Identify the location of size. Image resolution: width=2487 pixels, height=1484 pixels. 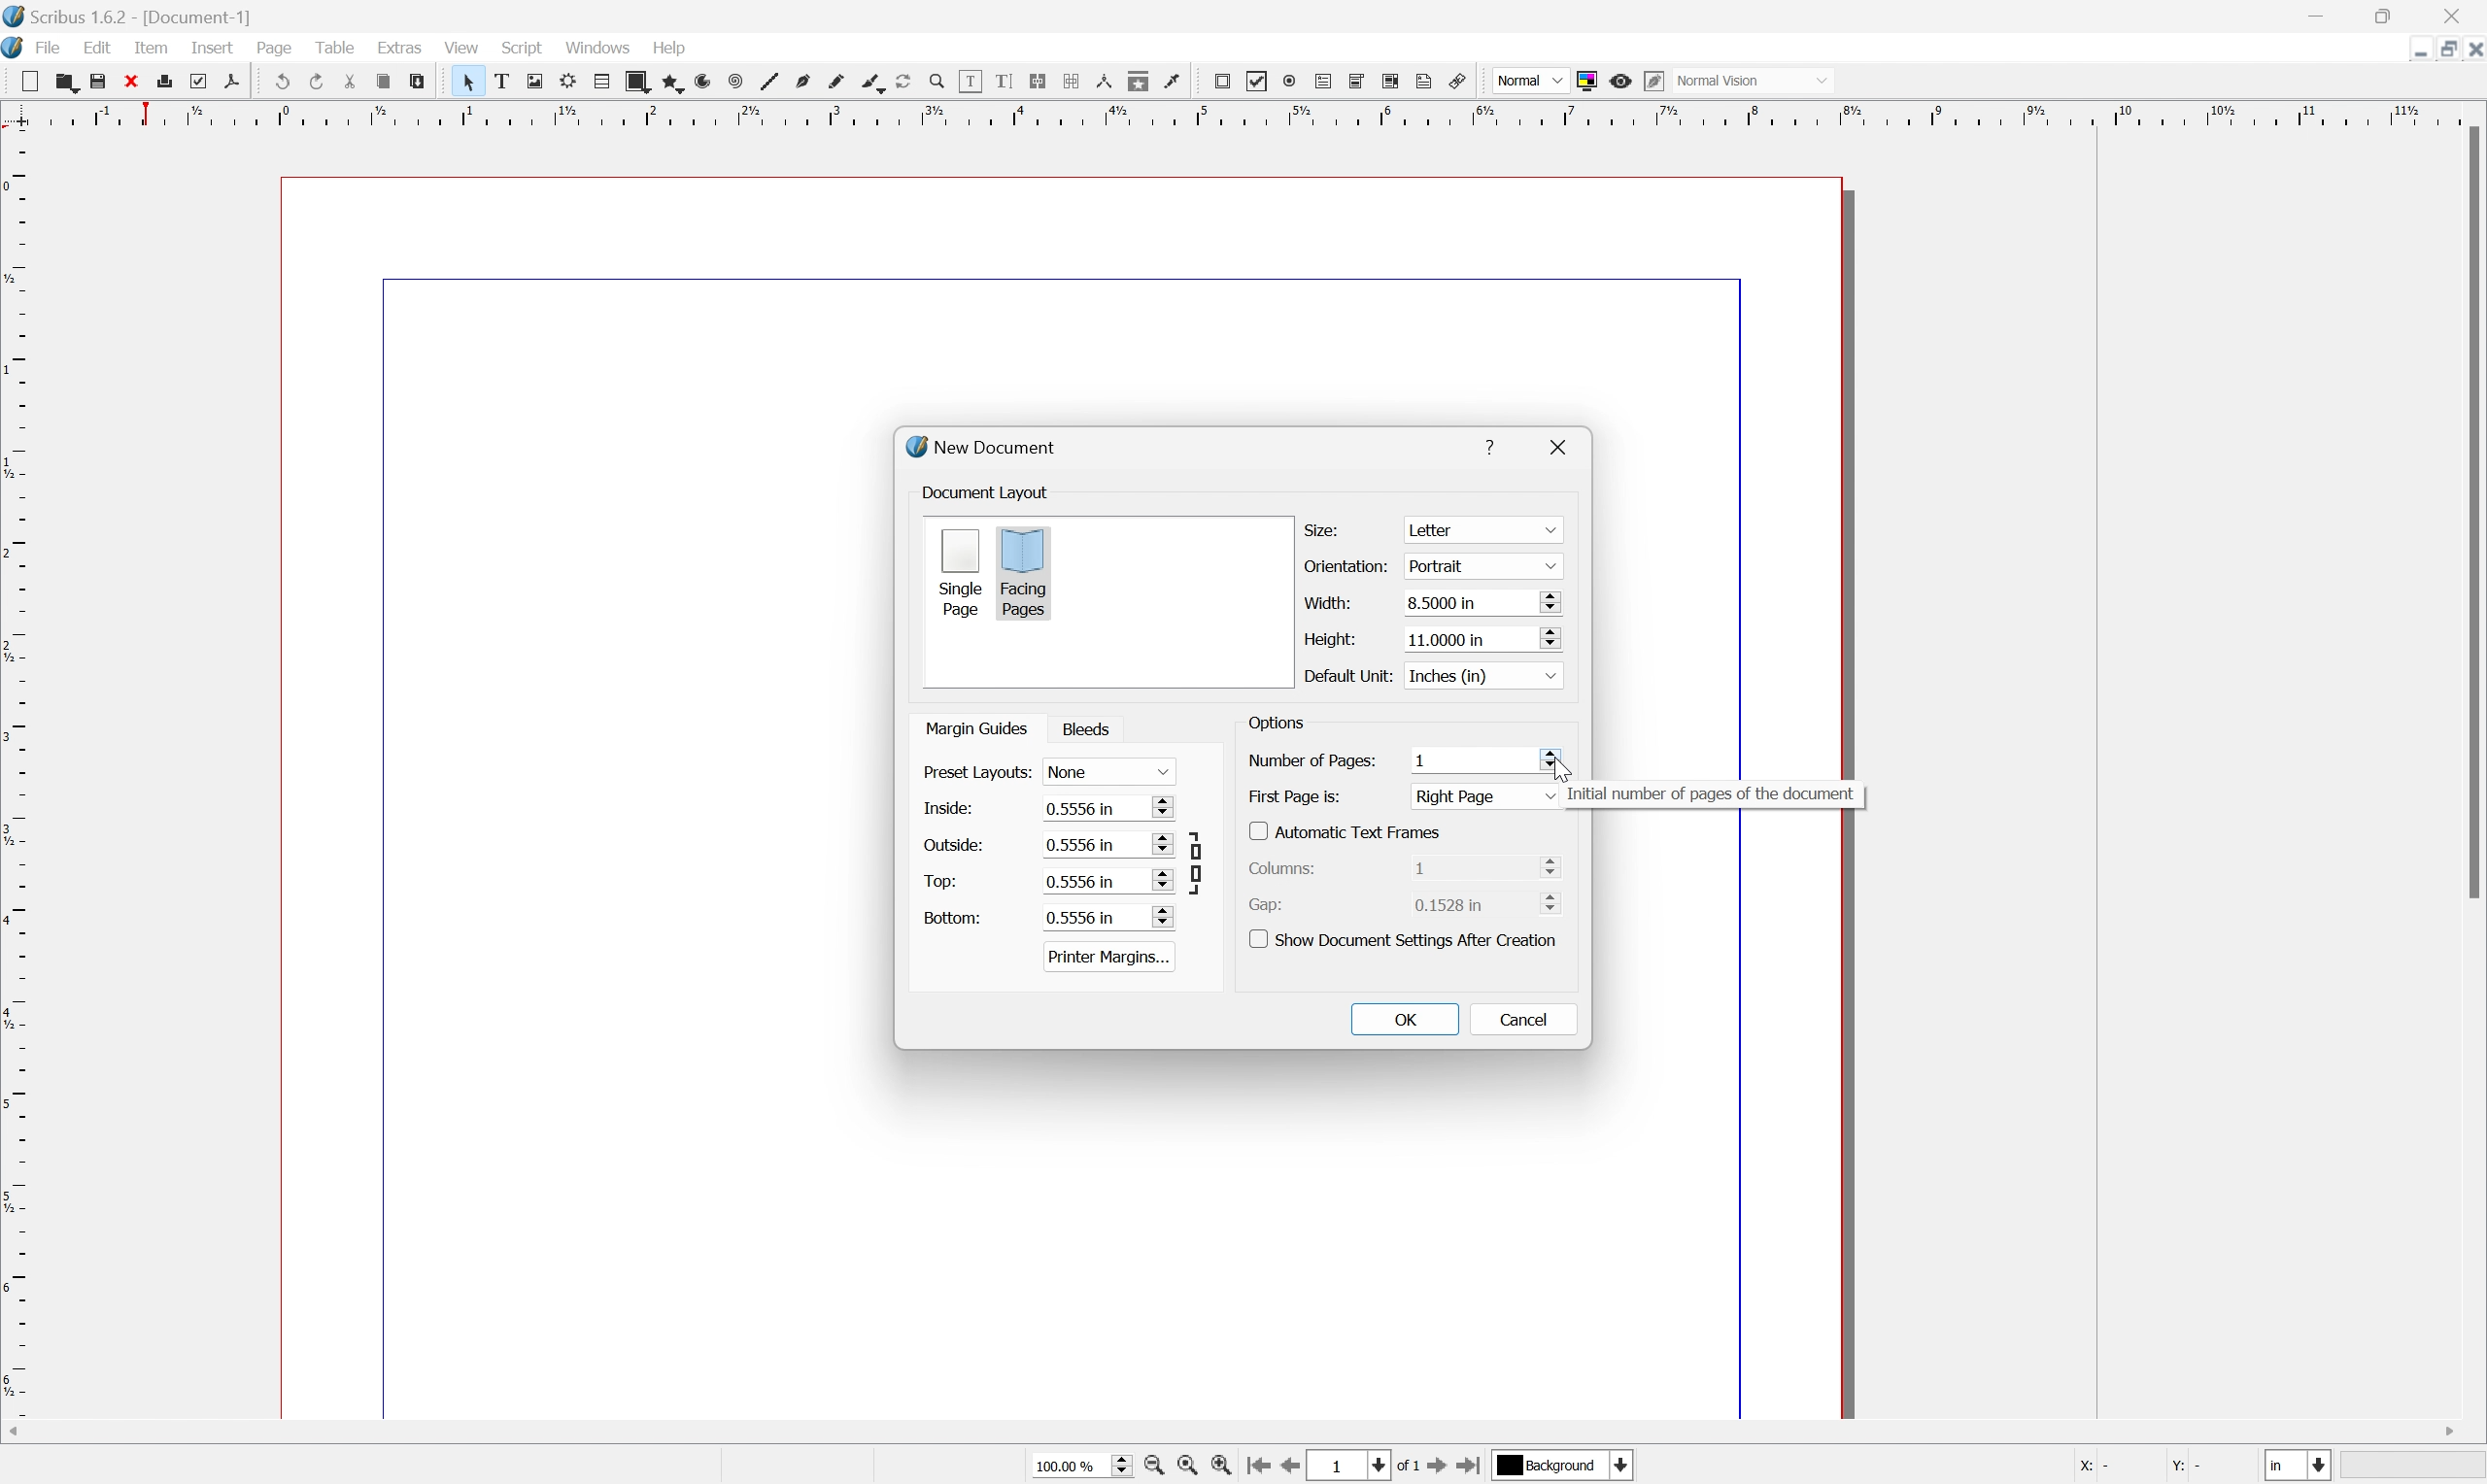
(1326, 528).